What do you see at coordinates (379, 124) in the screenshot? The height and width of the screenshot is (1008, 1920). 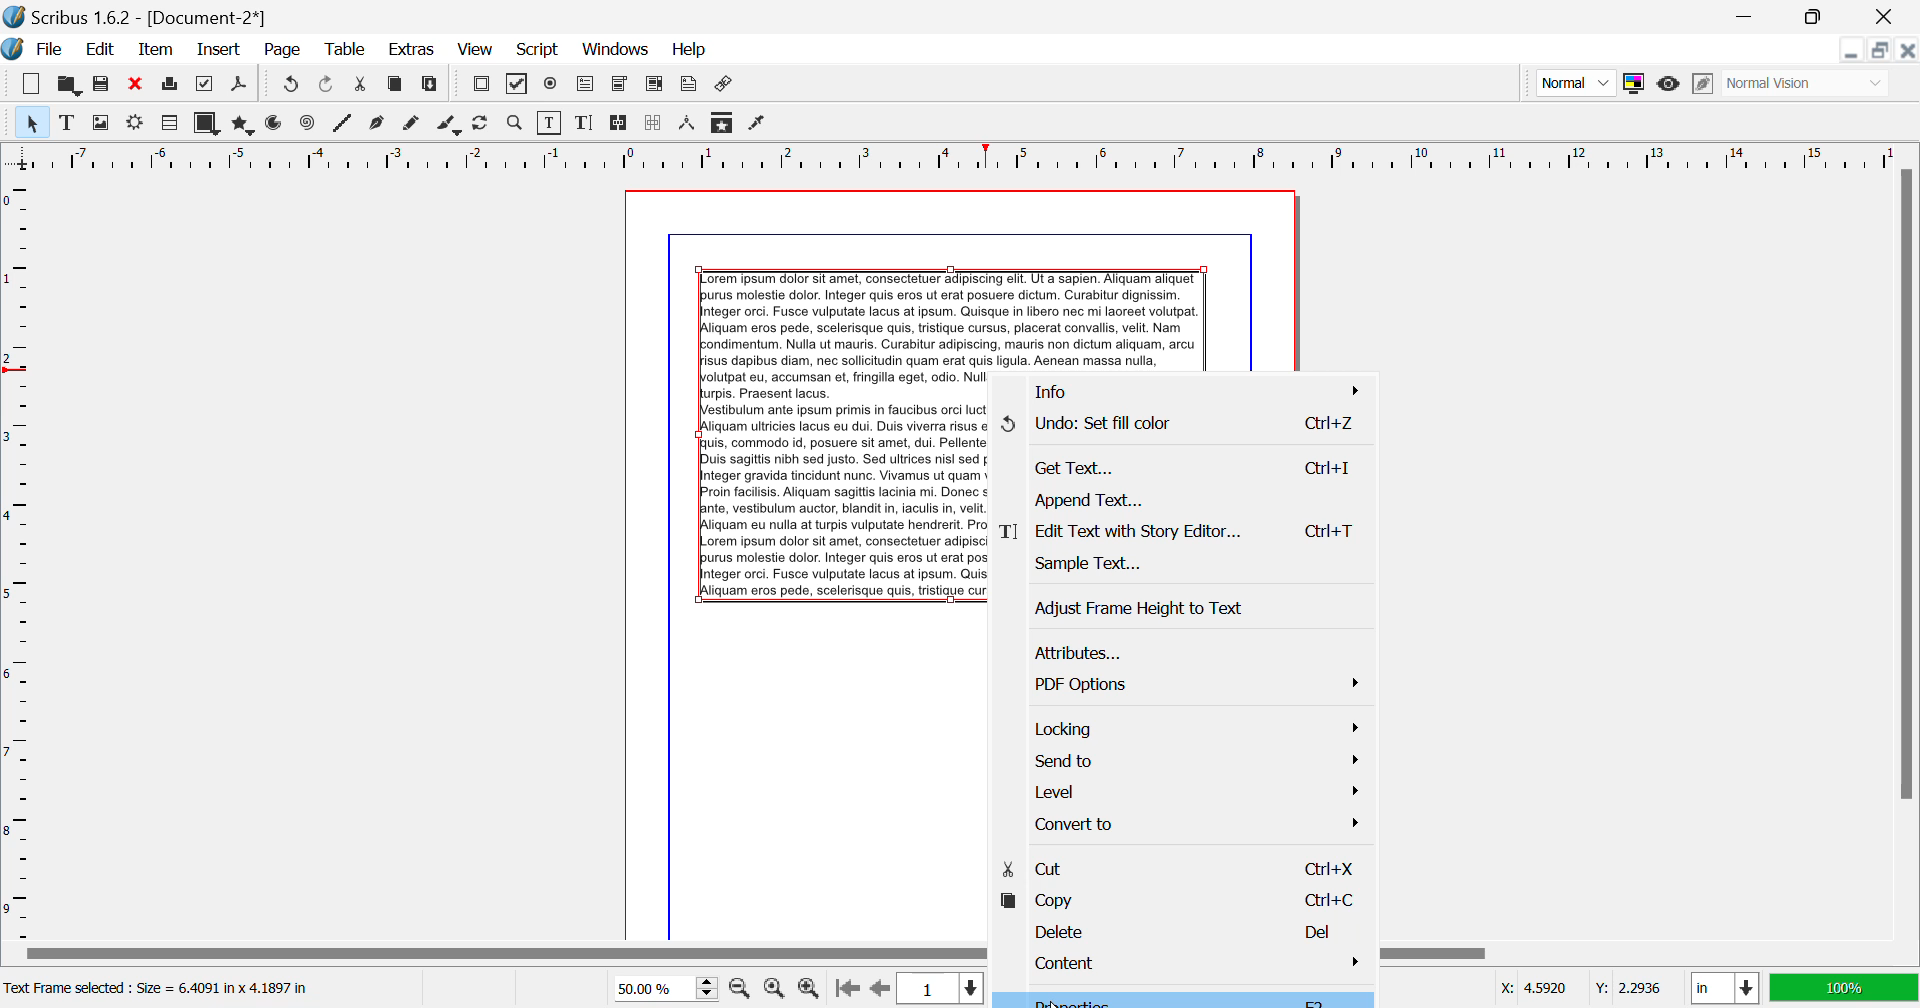 I see `Bezier Curve` at bounding box center [379, 124].